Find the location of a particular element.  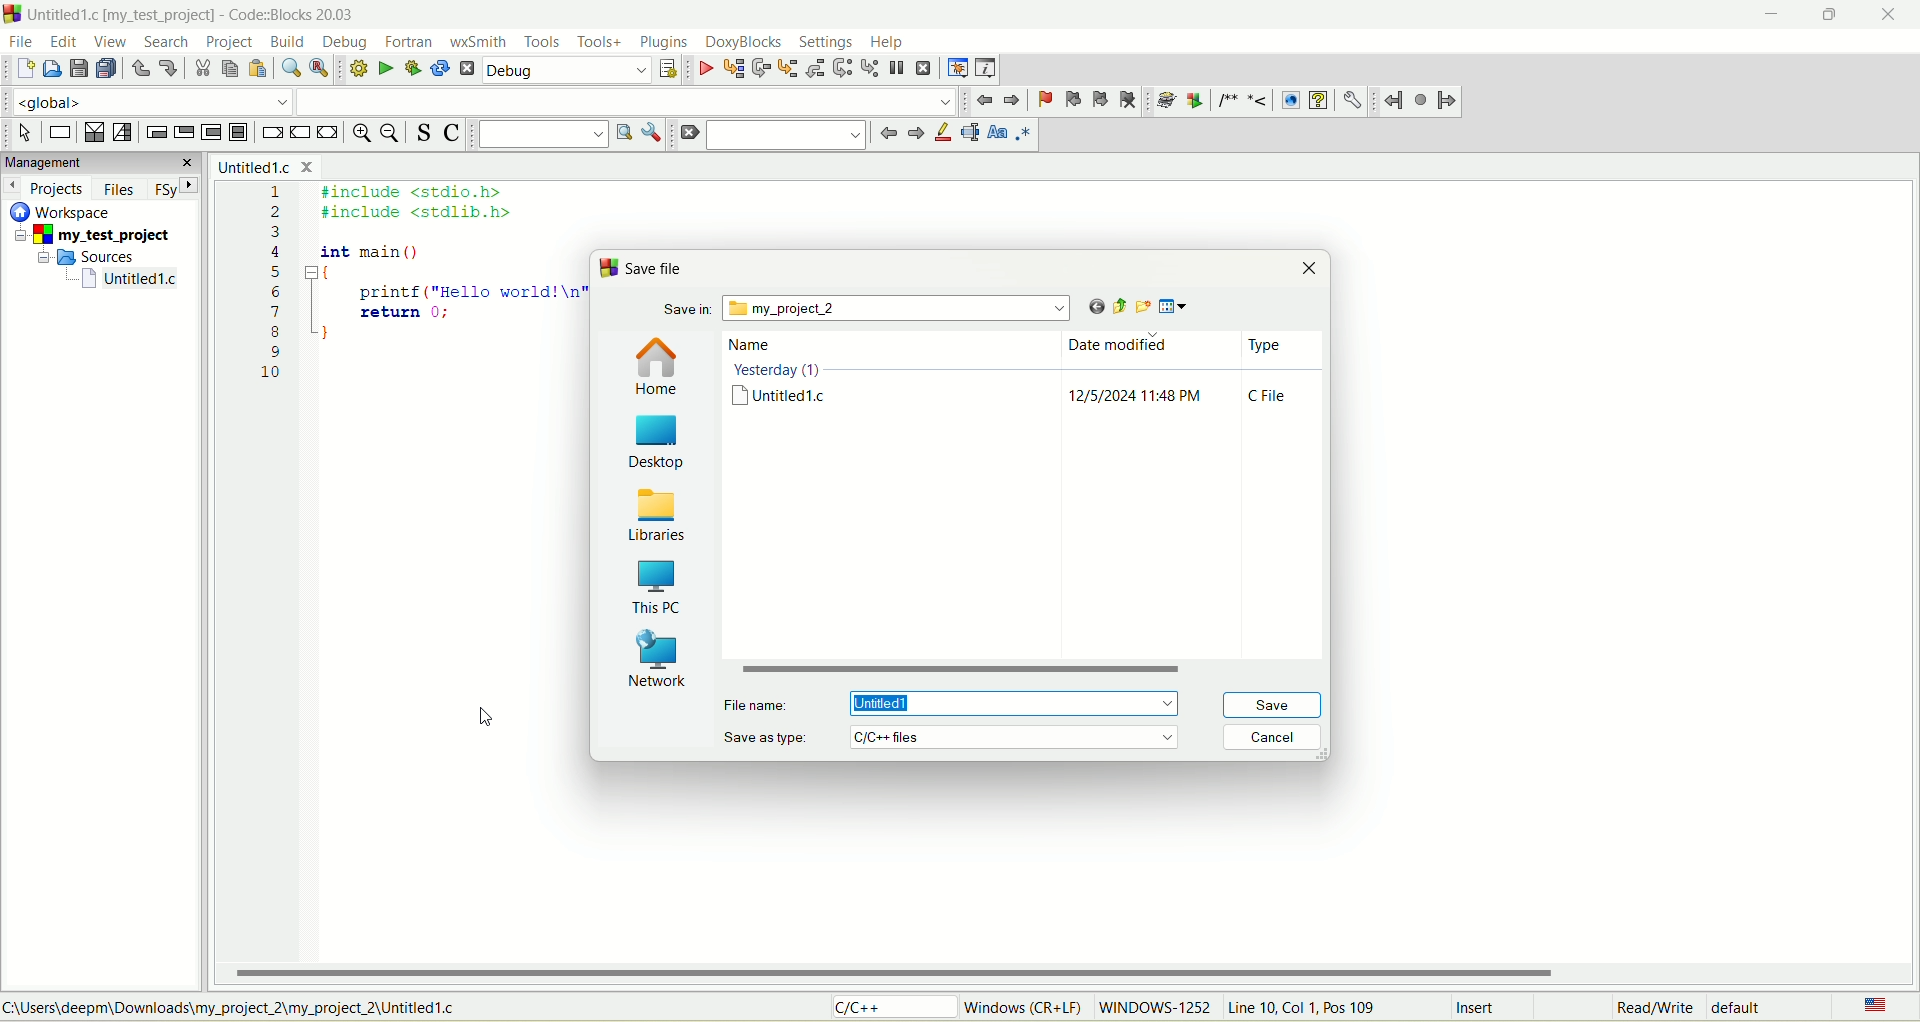

block instruction is located at coordinates (238, 133).